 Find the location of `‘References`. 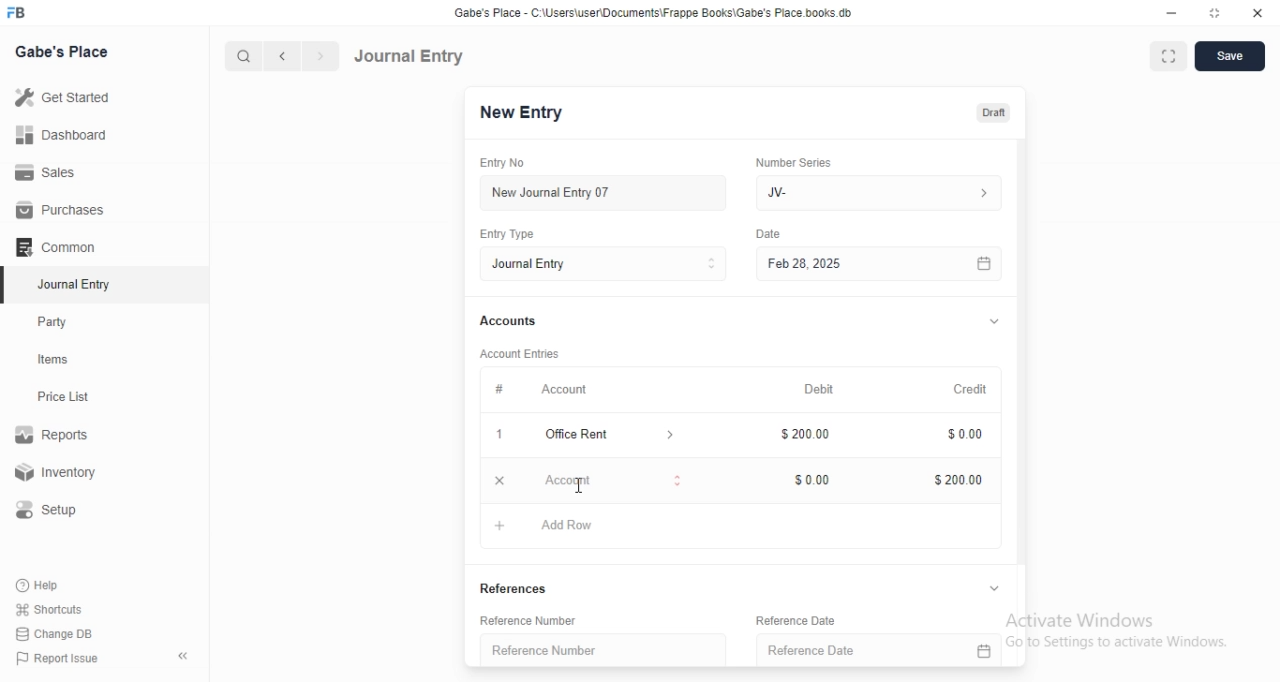

‘References is located at coordinates (529, 587).